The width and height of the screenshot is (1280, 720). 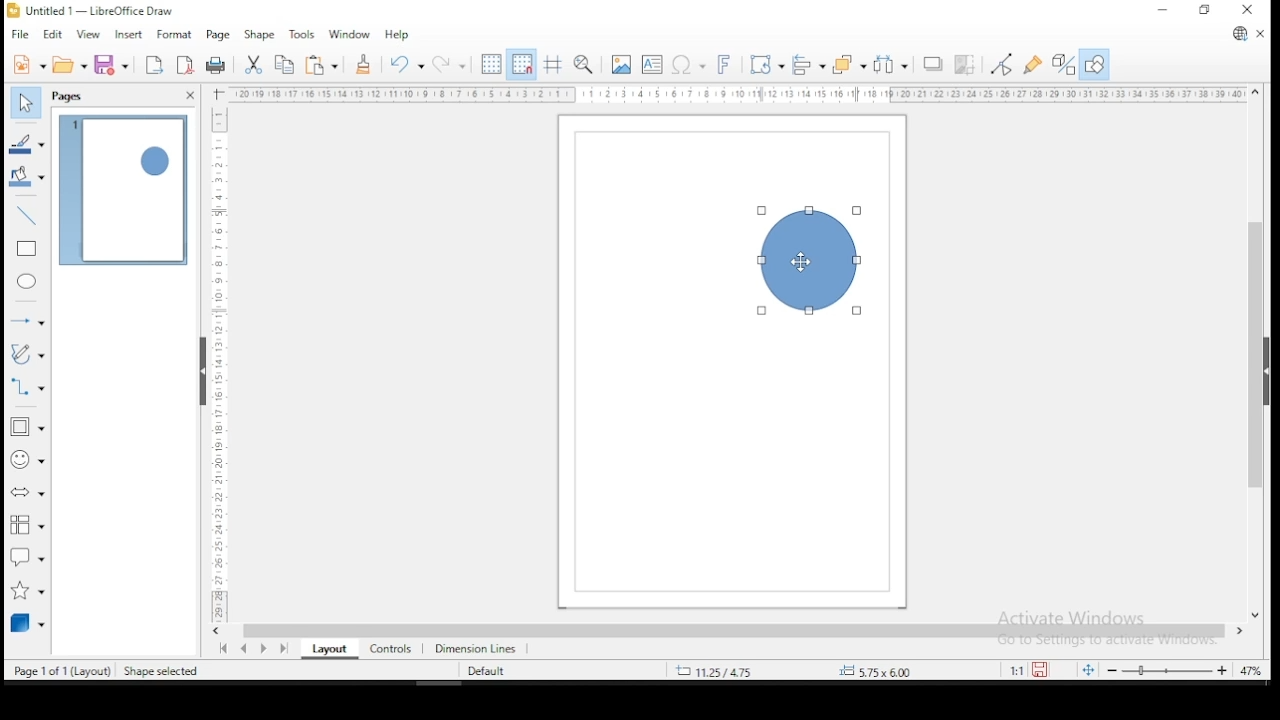 I want to click on page, so click(x=217, y=36).